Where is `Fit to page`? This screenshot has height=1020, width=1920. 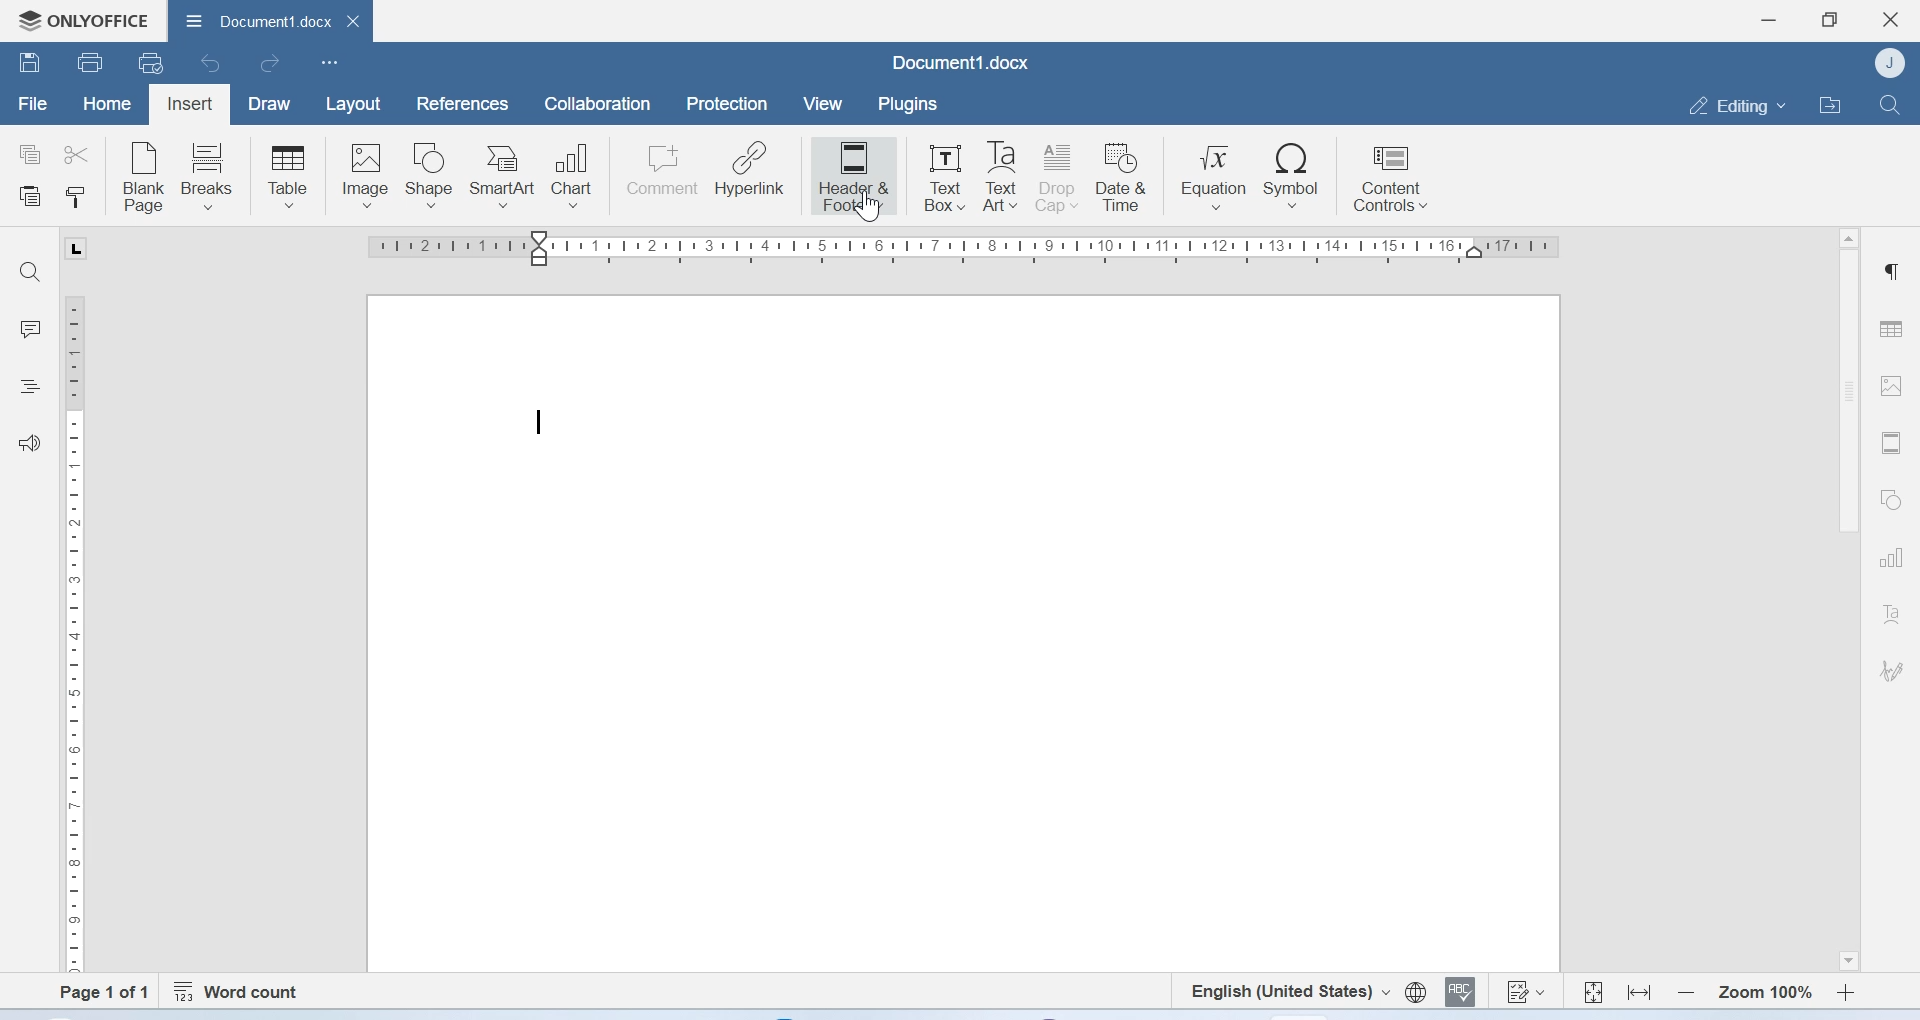
Fit to page is located at coordinates (1593, 989).